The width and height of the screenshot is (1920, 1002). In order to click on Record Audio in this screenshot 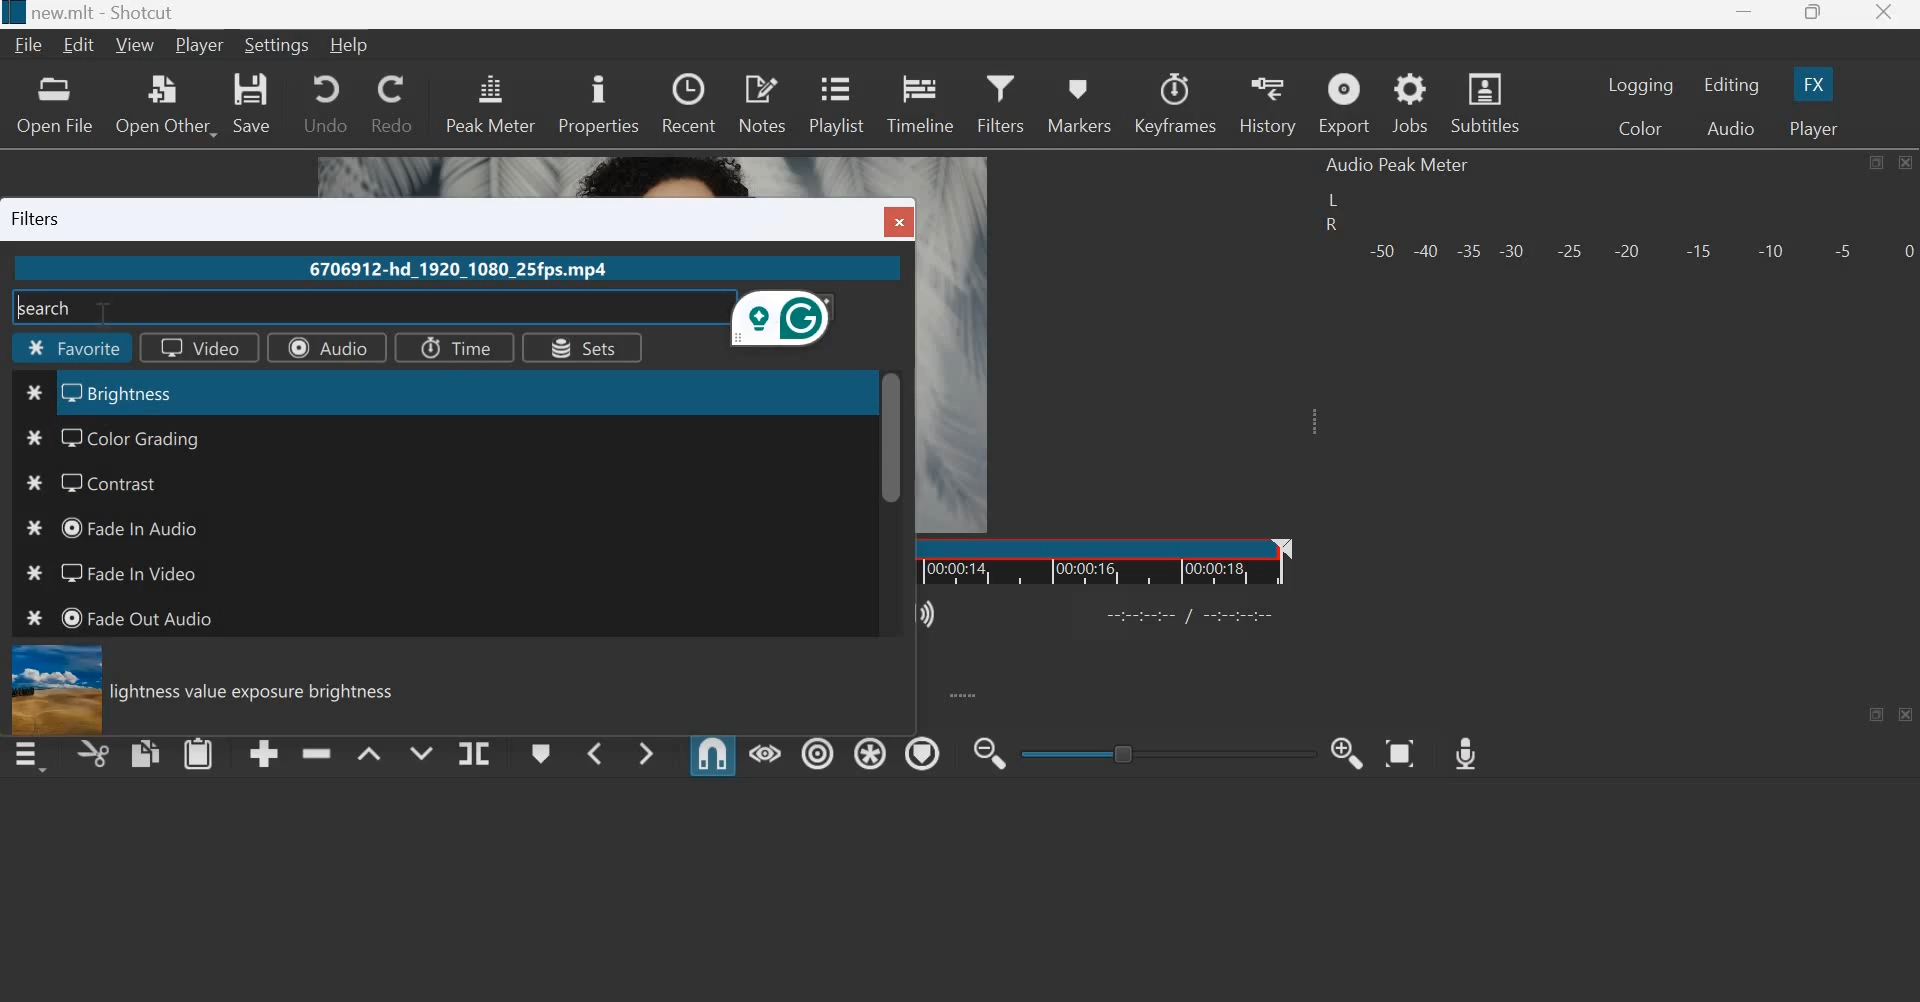, I will do `click(1464, 748)`.